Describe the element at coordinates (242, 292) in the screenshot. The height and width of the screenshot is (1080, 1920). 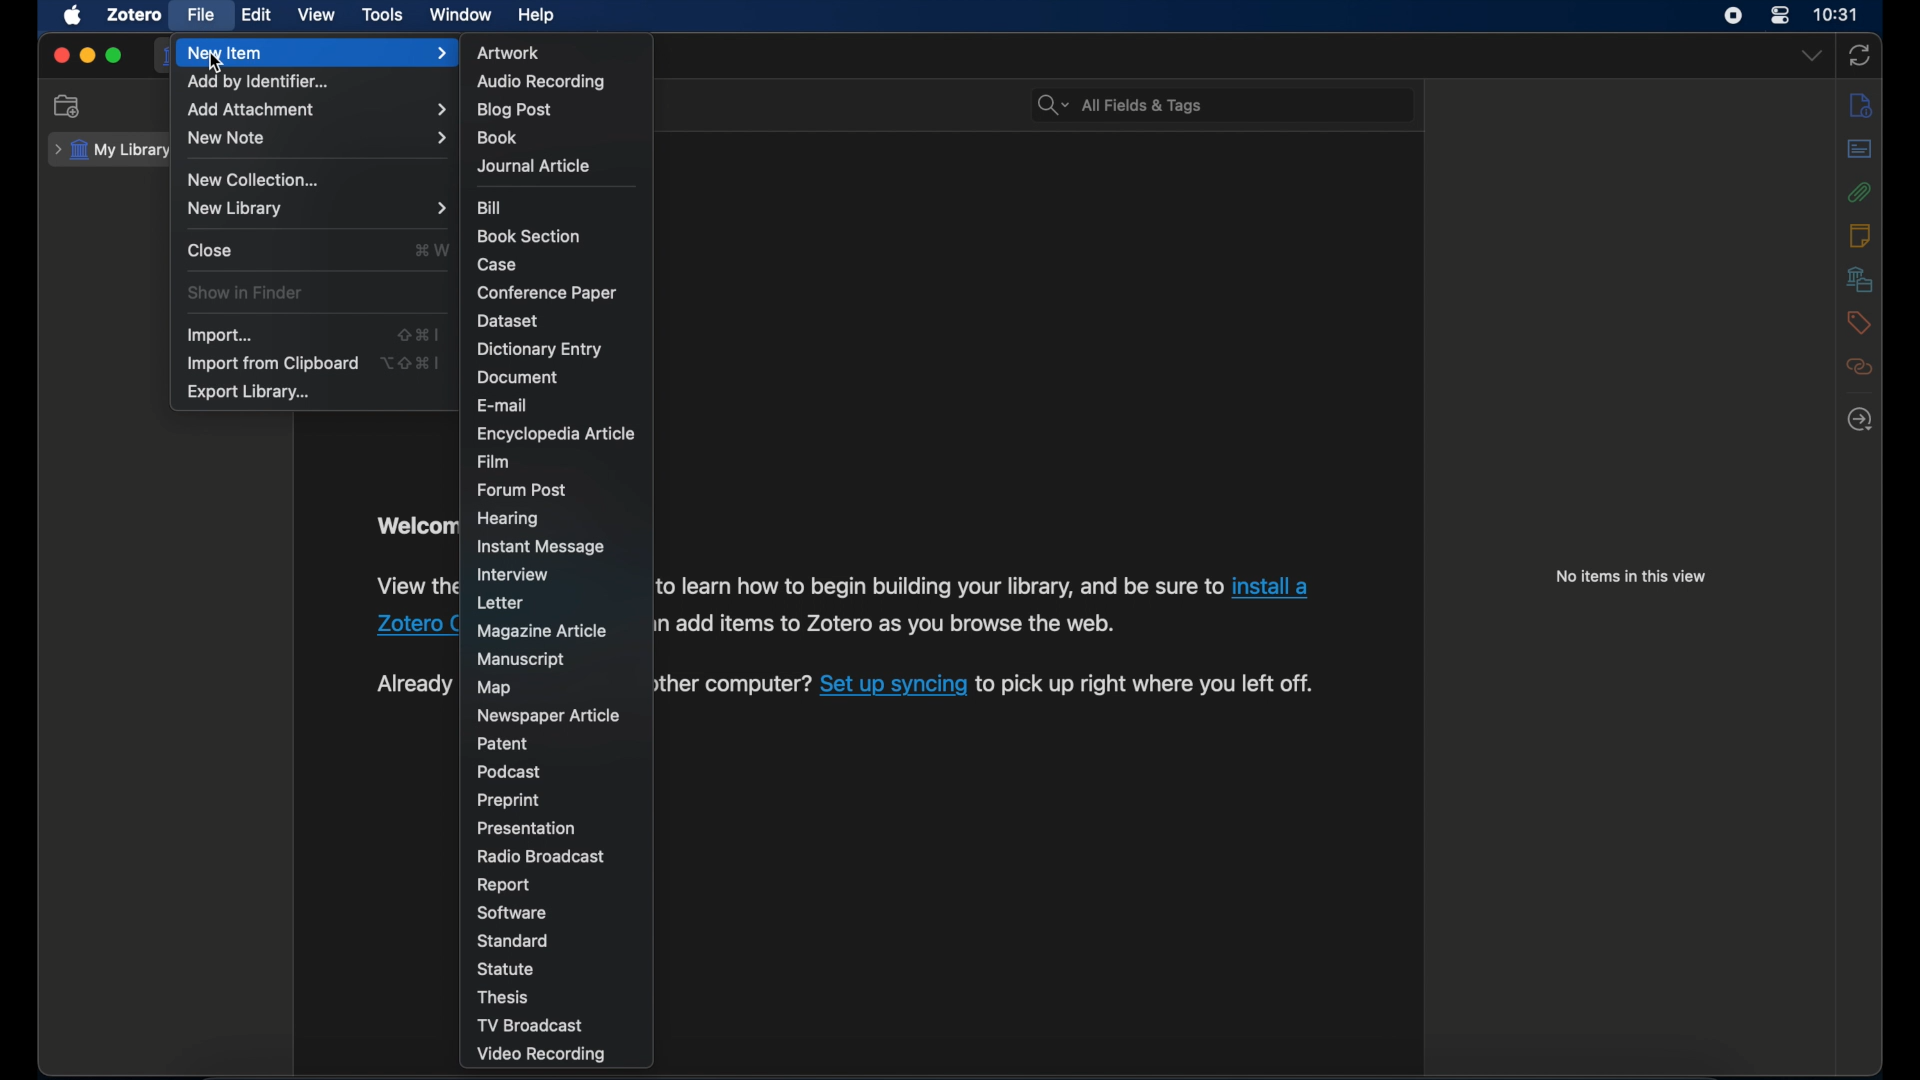
I see `show in finder` at that location.